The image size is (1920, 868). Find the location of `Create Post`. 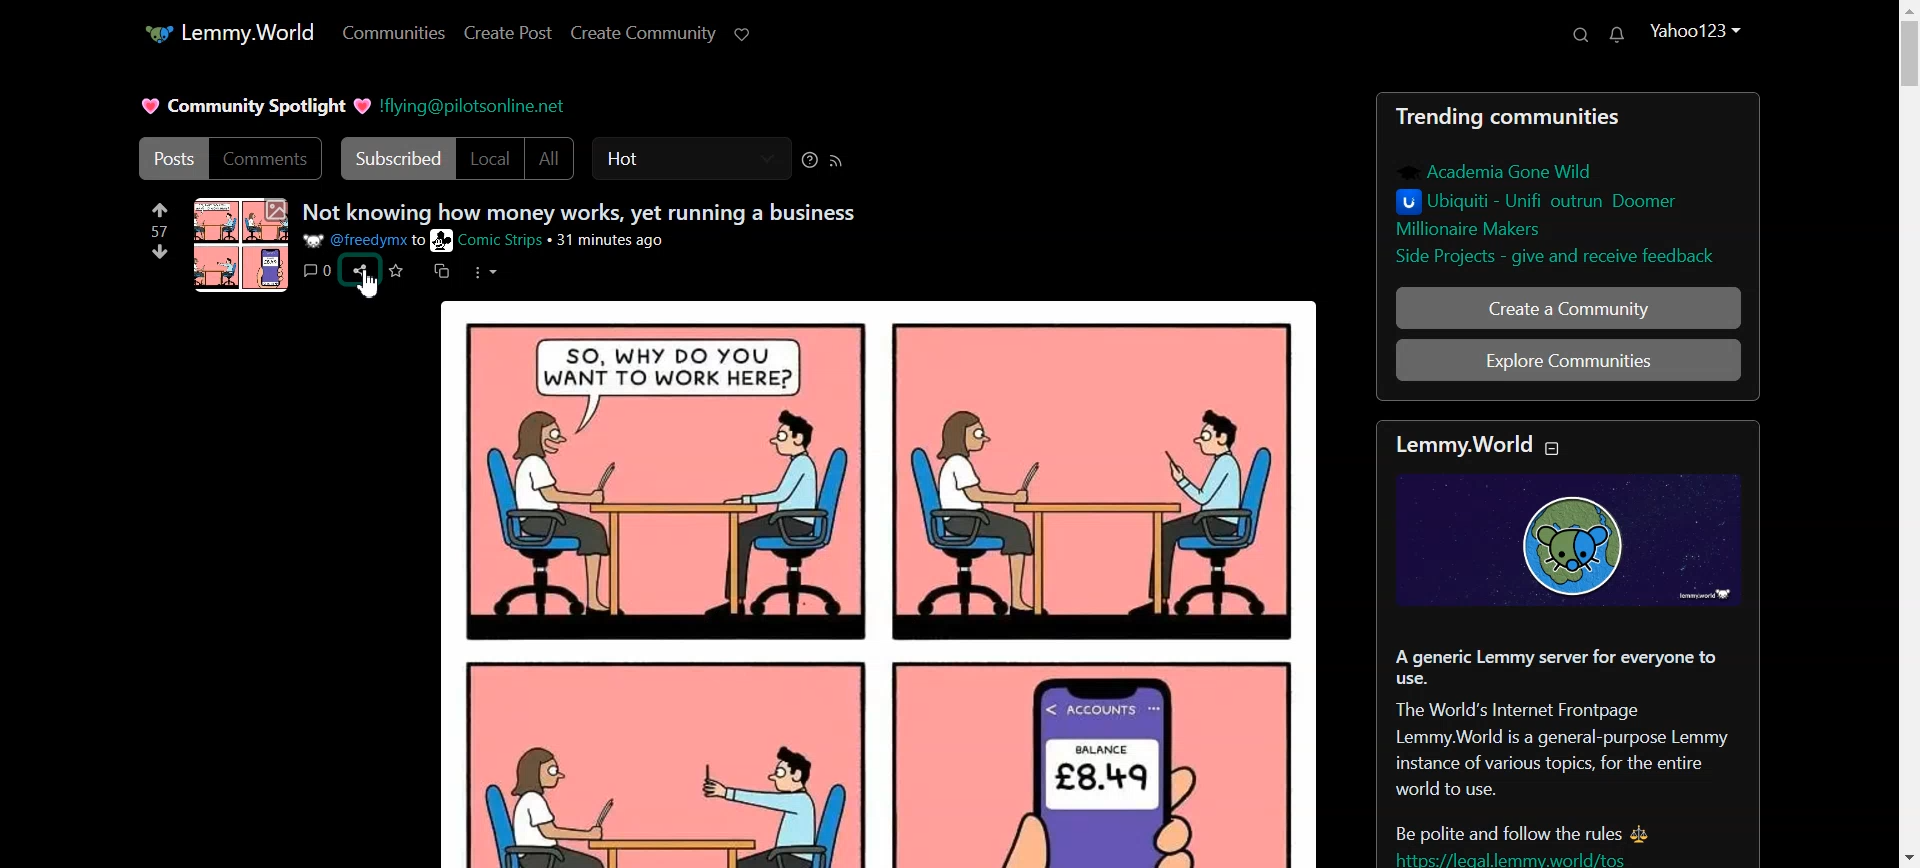

Create Post is located at coordinates (509, 32).